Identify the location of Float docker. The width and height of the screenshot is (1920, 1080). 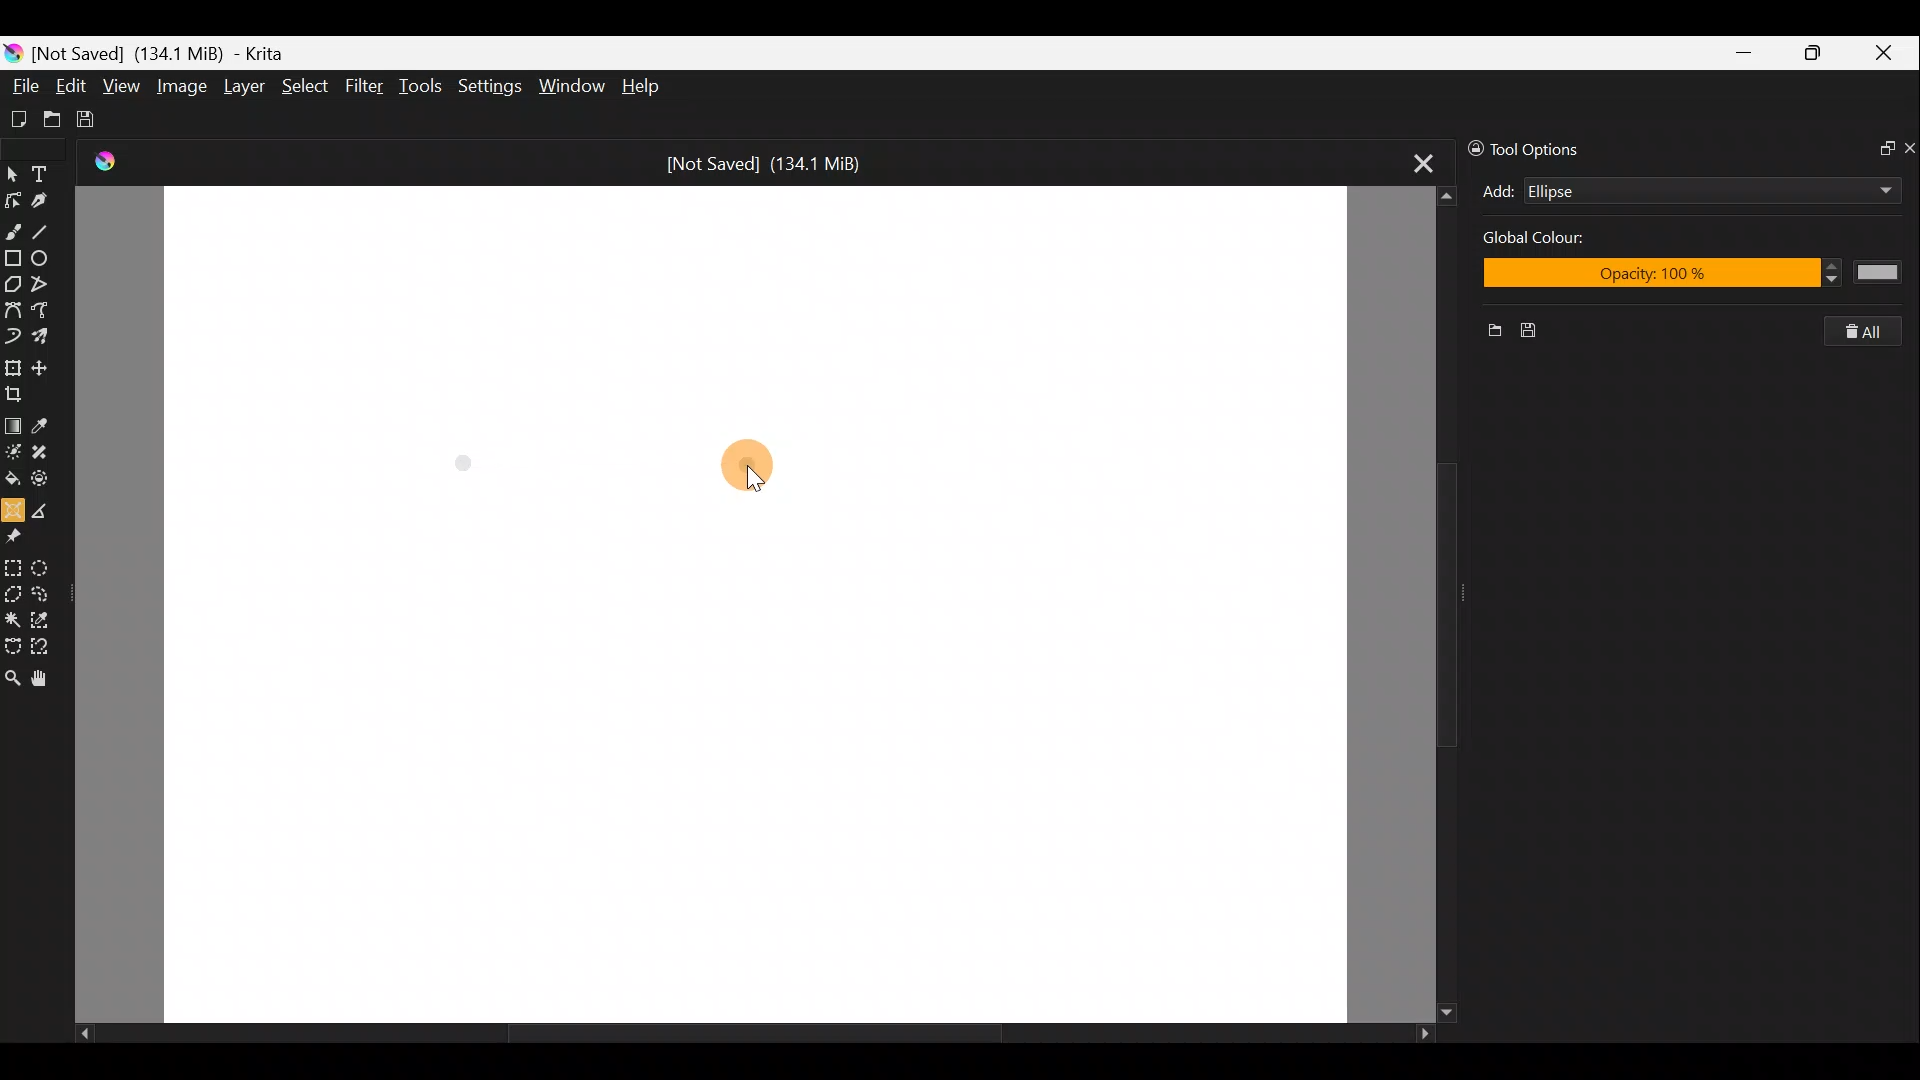
(1878, 150).